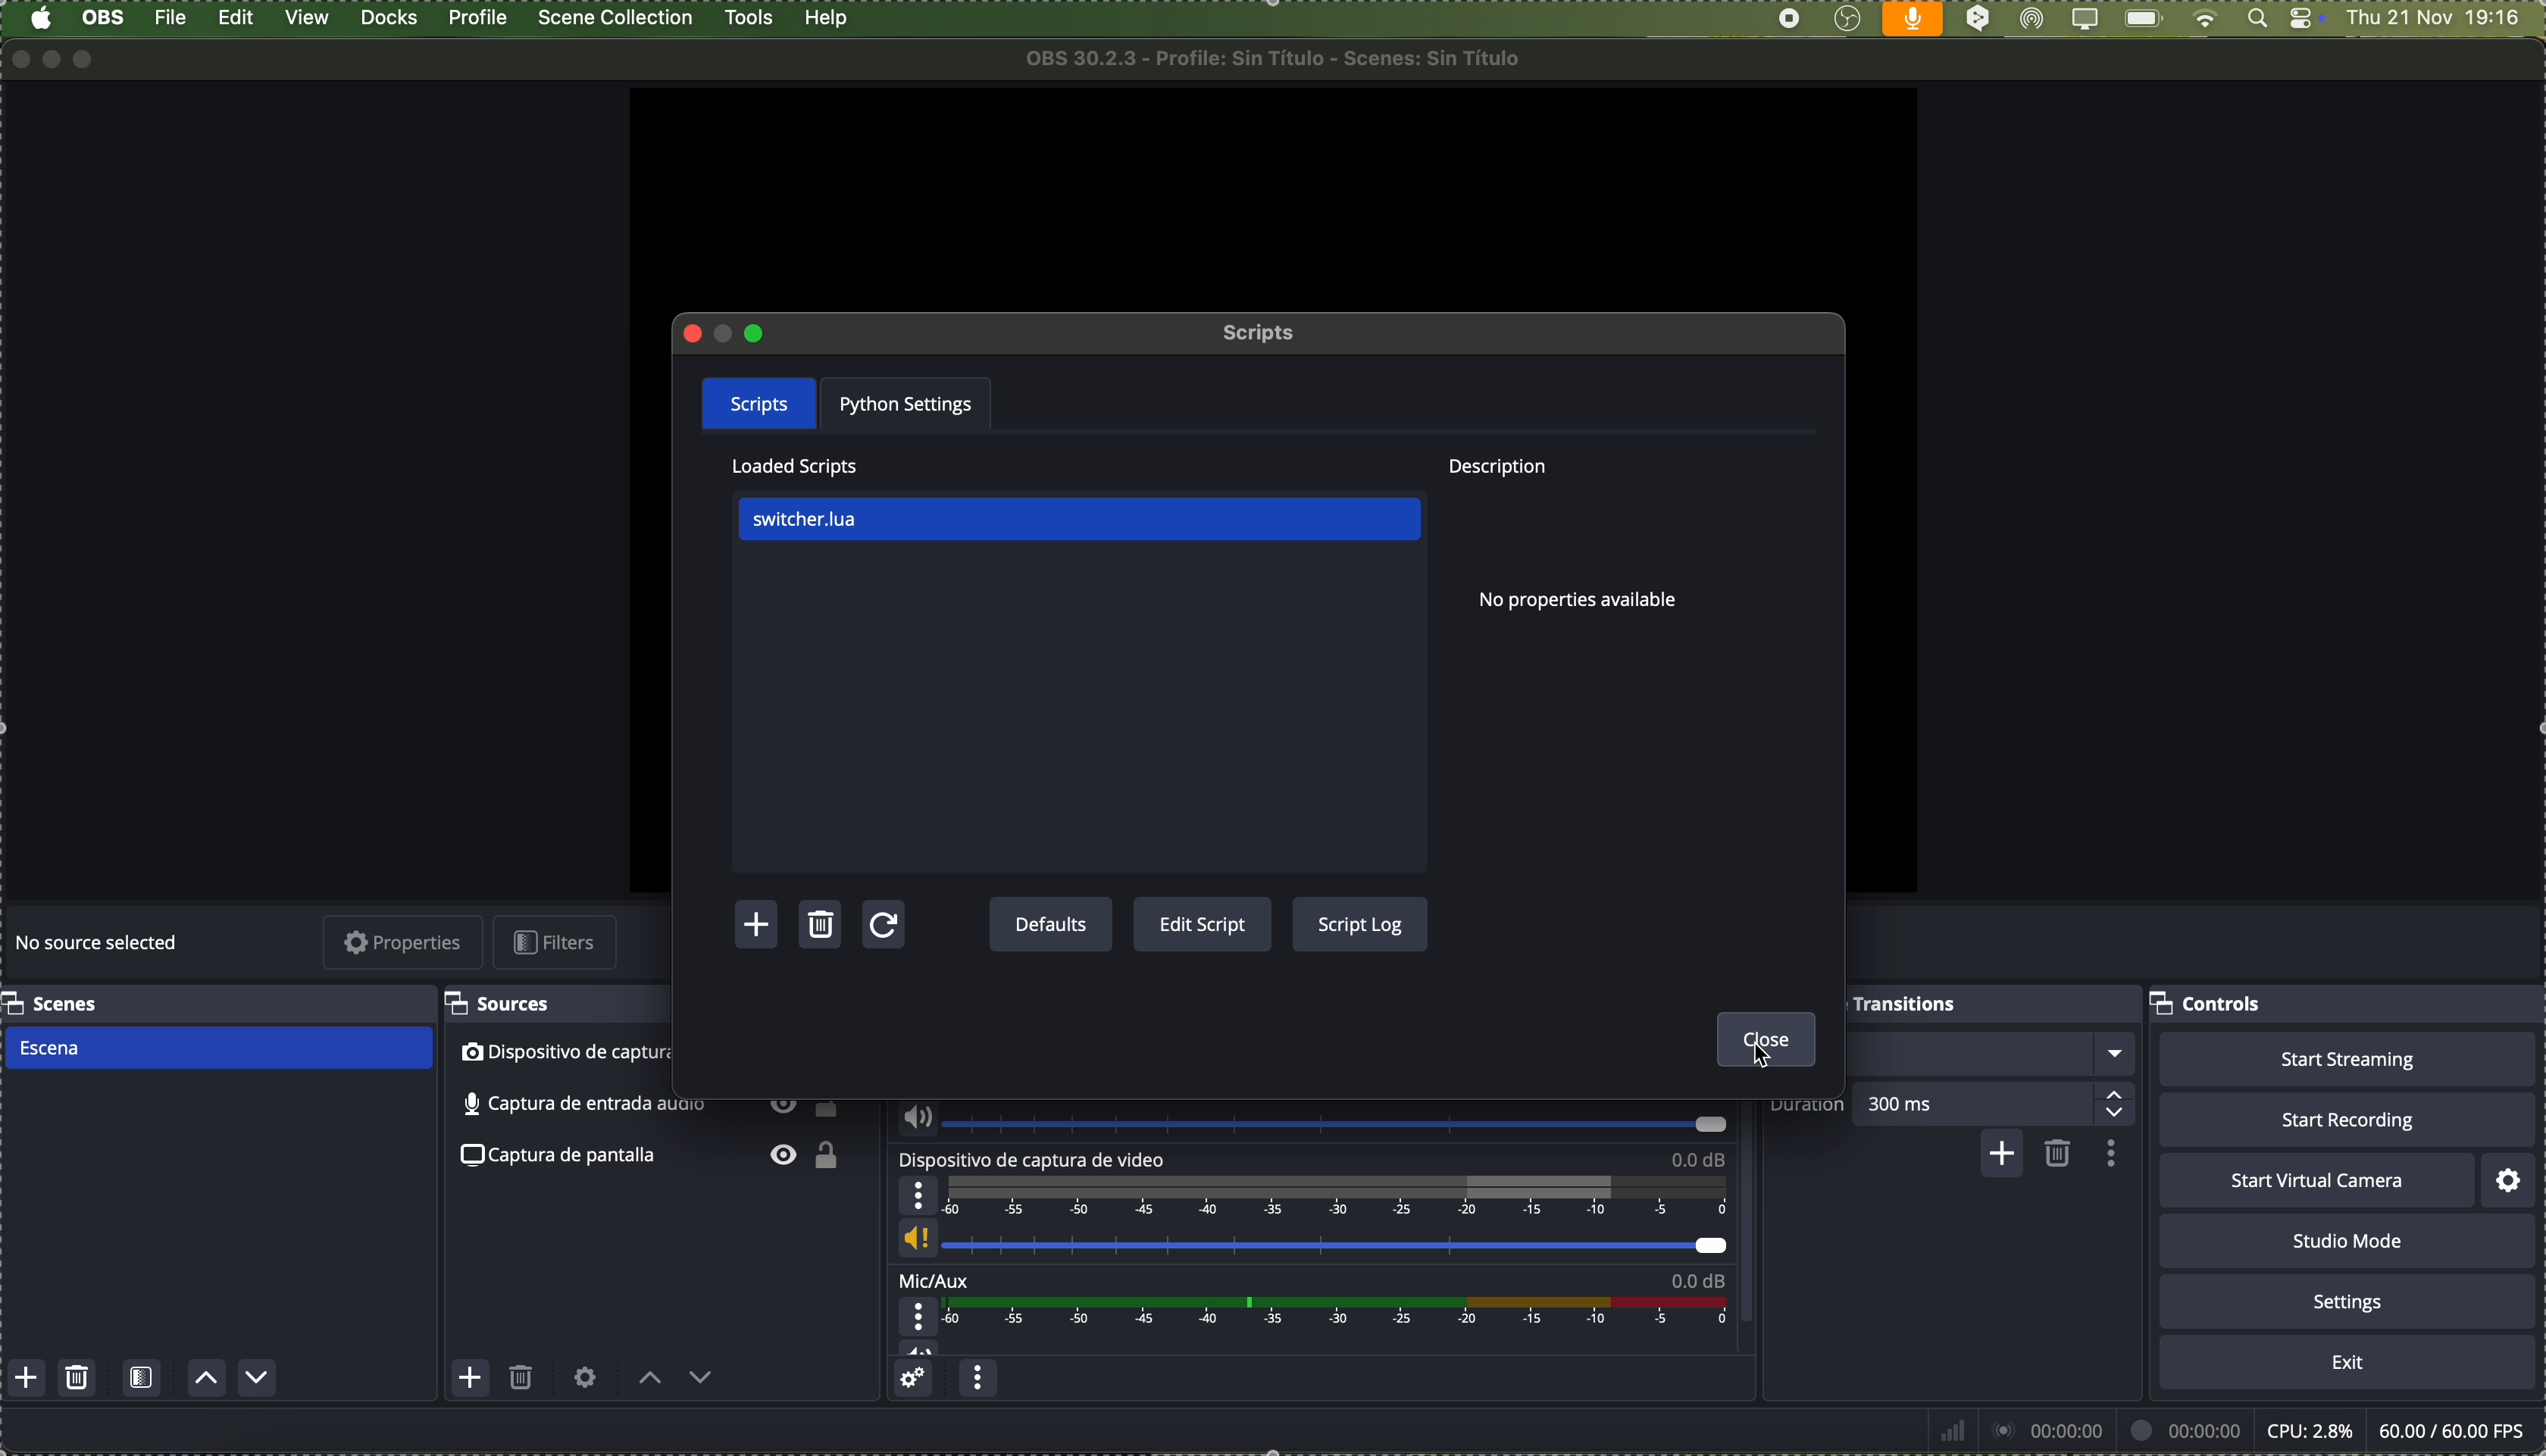 The height and width of the screenshot is (1456, 2546). Describe the element at coordinates (2348, 1241) in the screenshot. I see `studio mode` at that location.